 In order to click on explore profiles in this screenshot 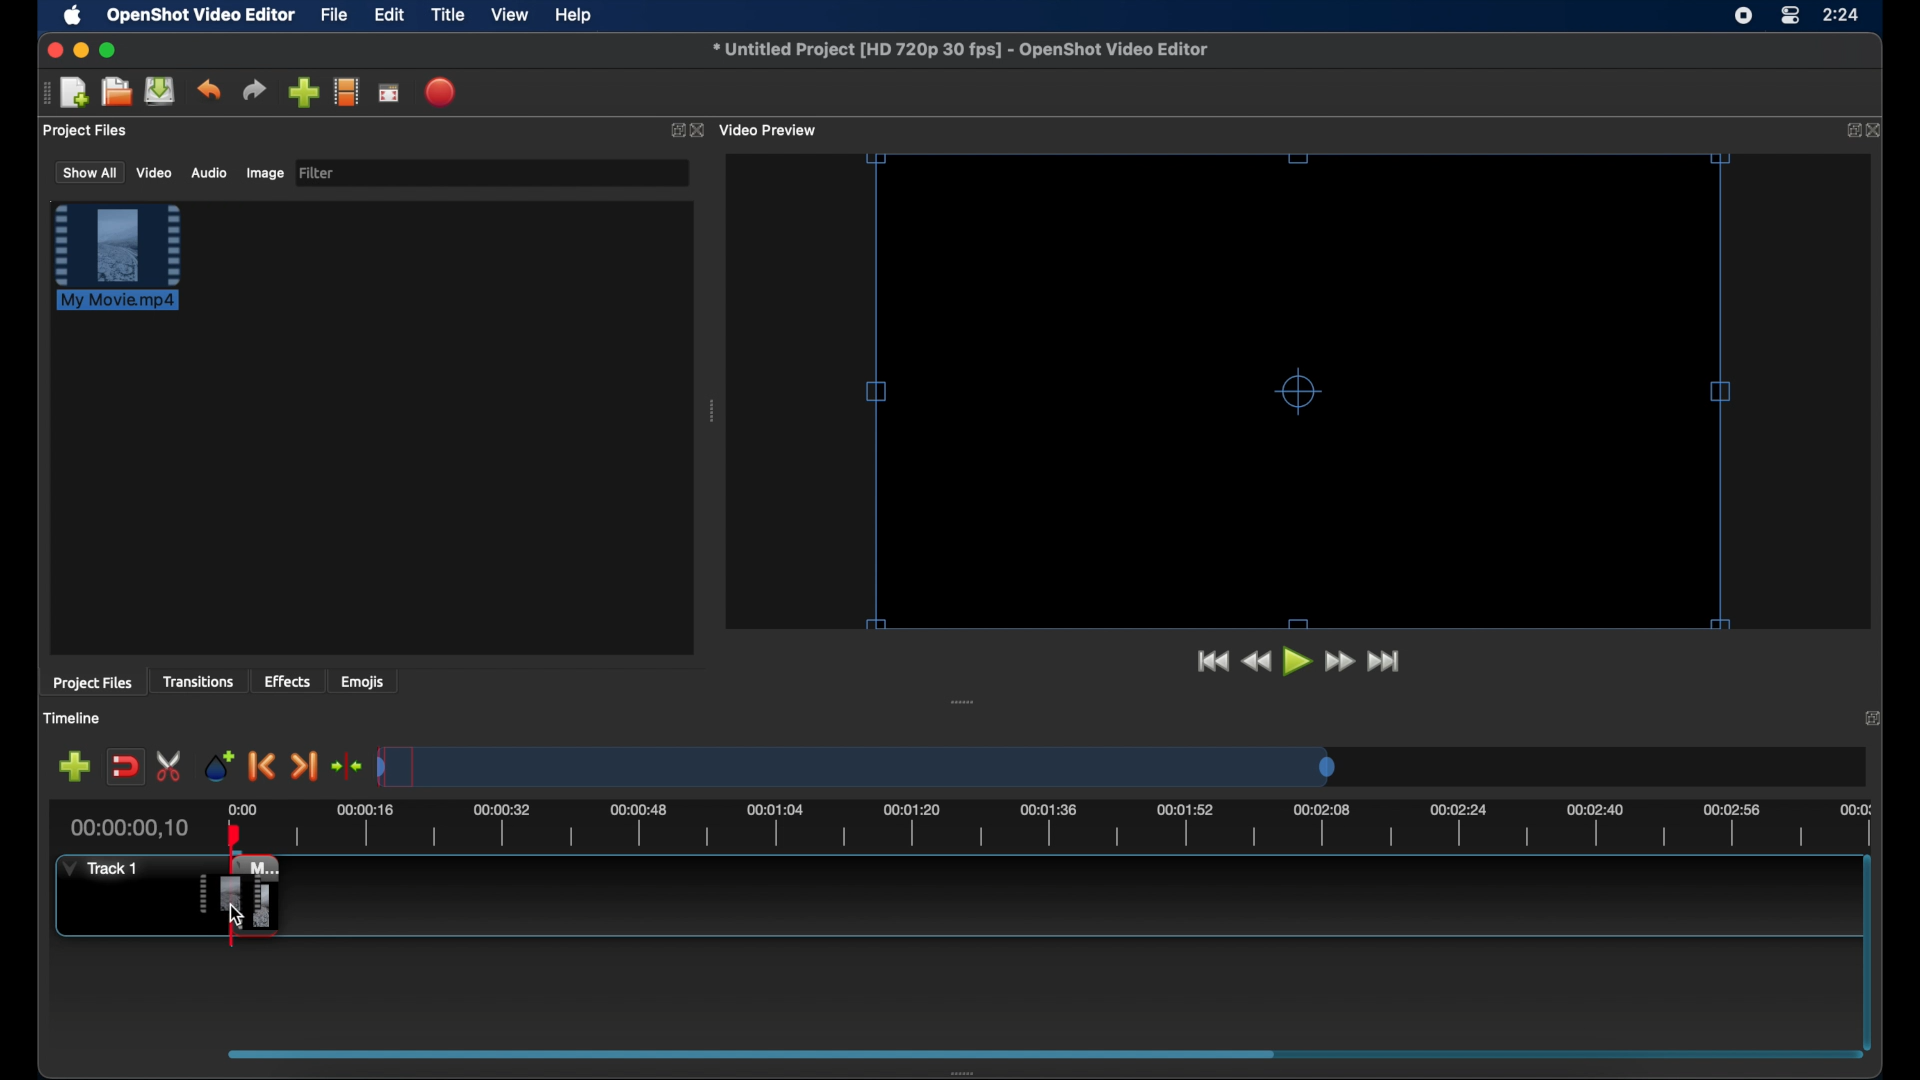, I will do `click(348, 93)`.